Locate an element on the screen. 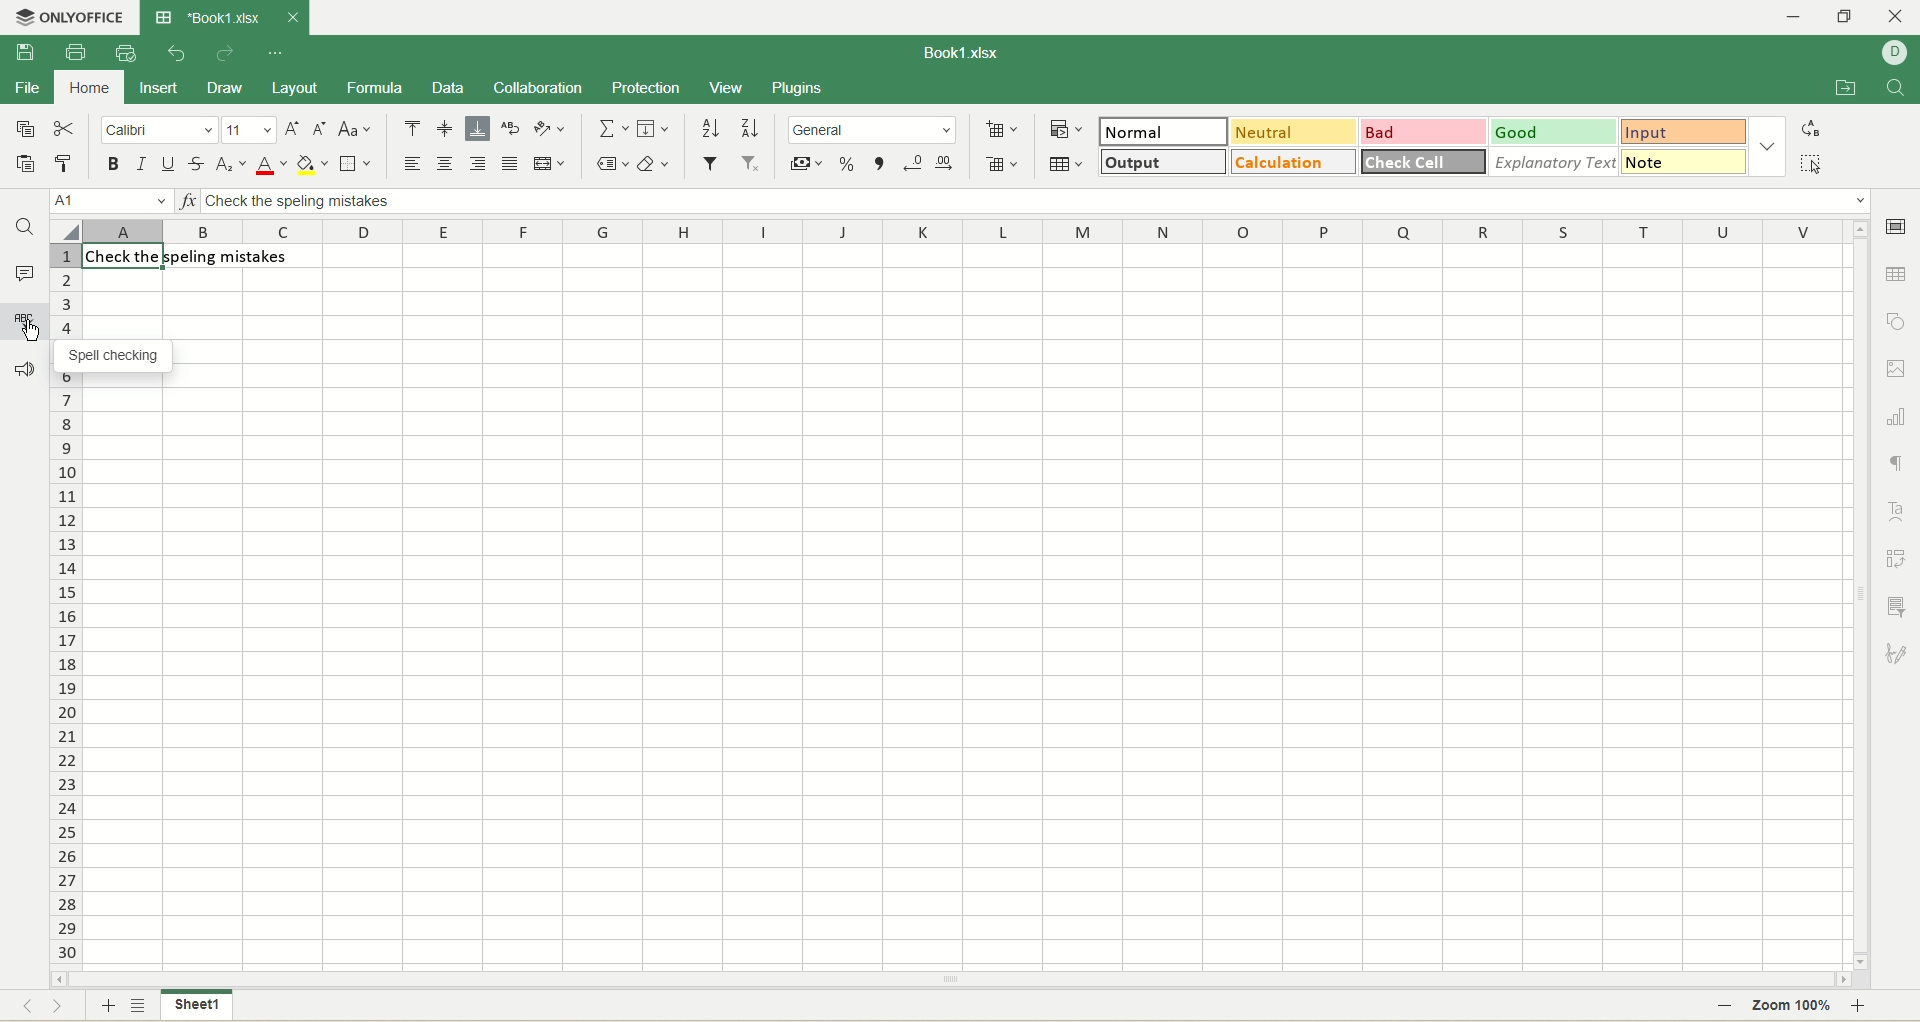 Image resolution: width=1920 pixels, height=1022 pixels. vertical scroll bar is located at coordinates (1864, 595).